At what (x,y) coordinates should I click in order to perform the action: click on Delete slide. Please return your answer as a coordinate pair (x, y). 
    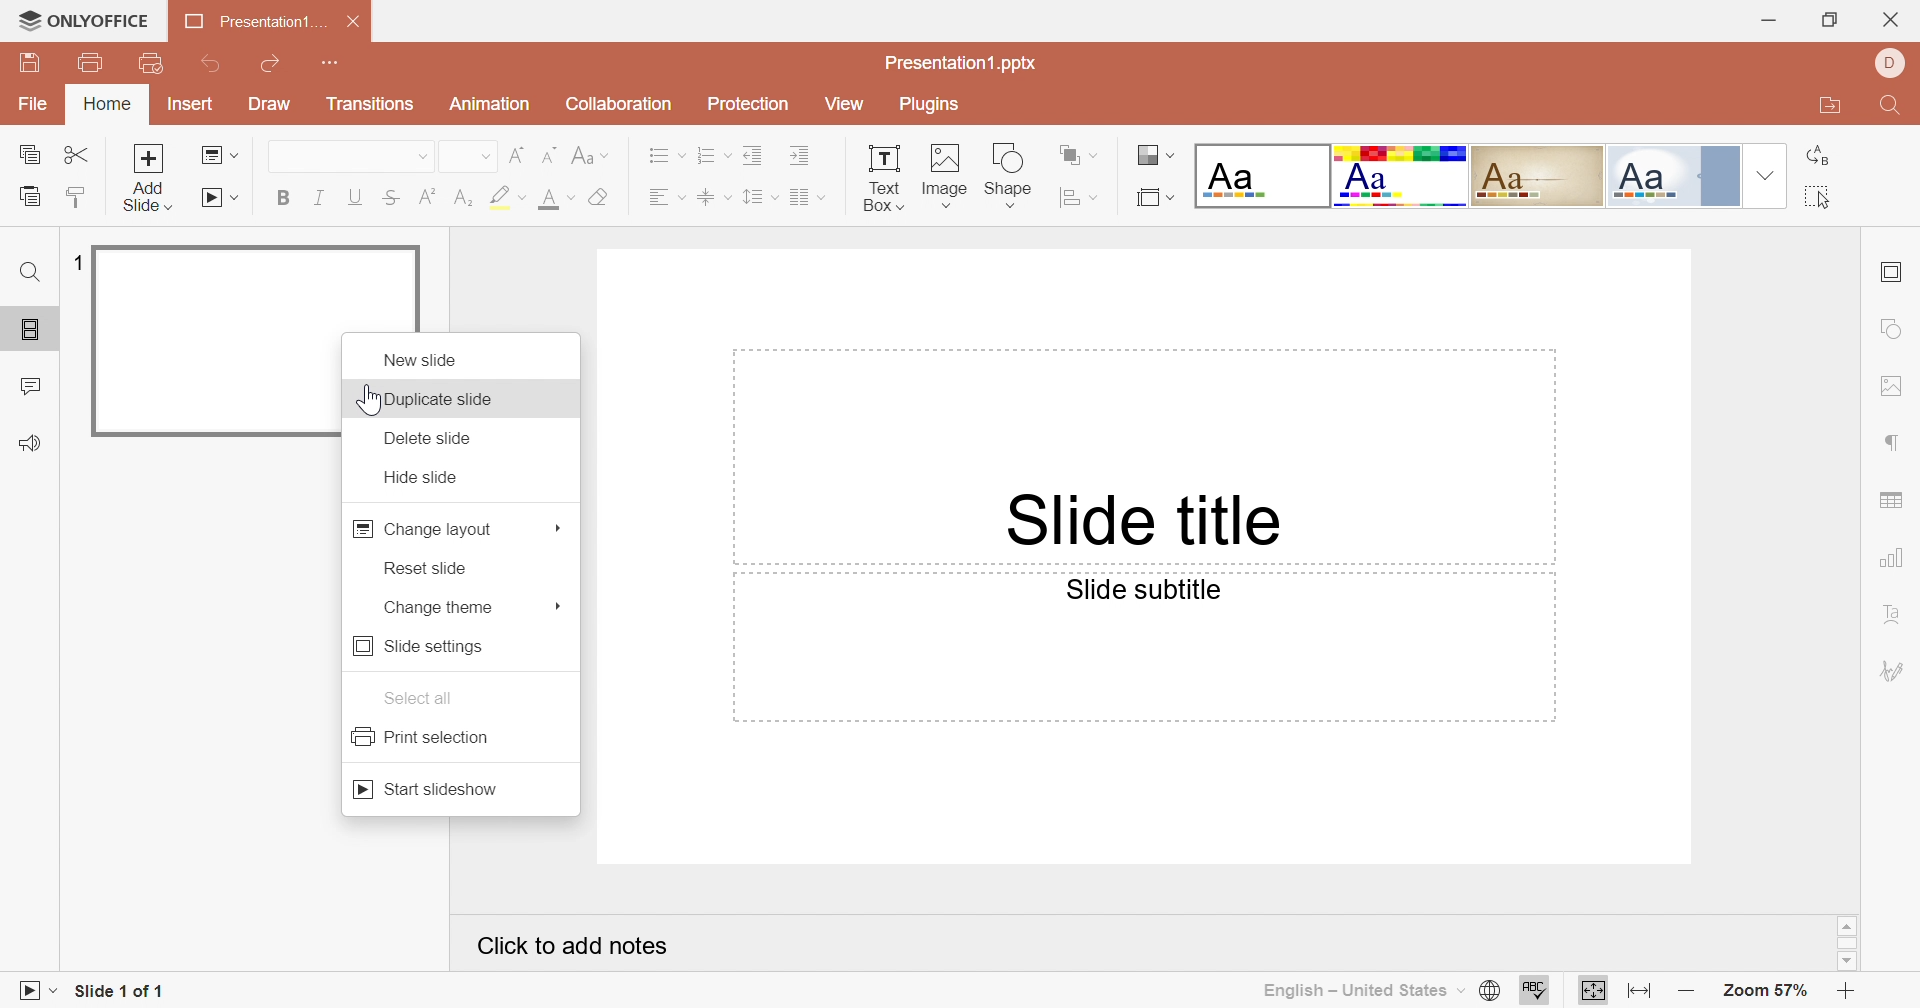
    Looking at the image, I should click on (431, 437).